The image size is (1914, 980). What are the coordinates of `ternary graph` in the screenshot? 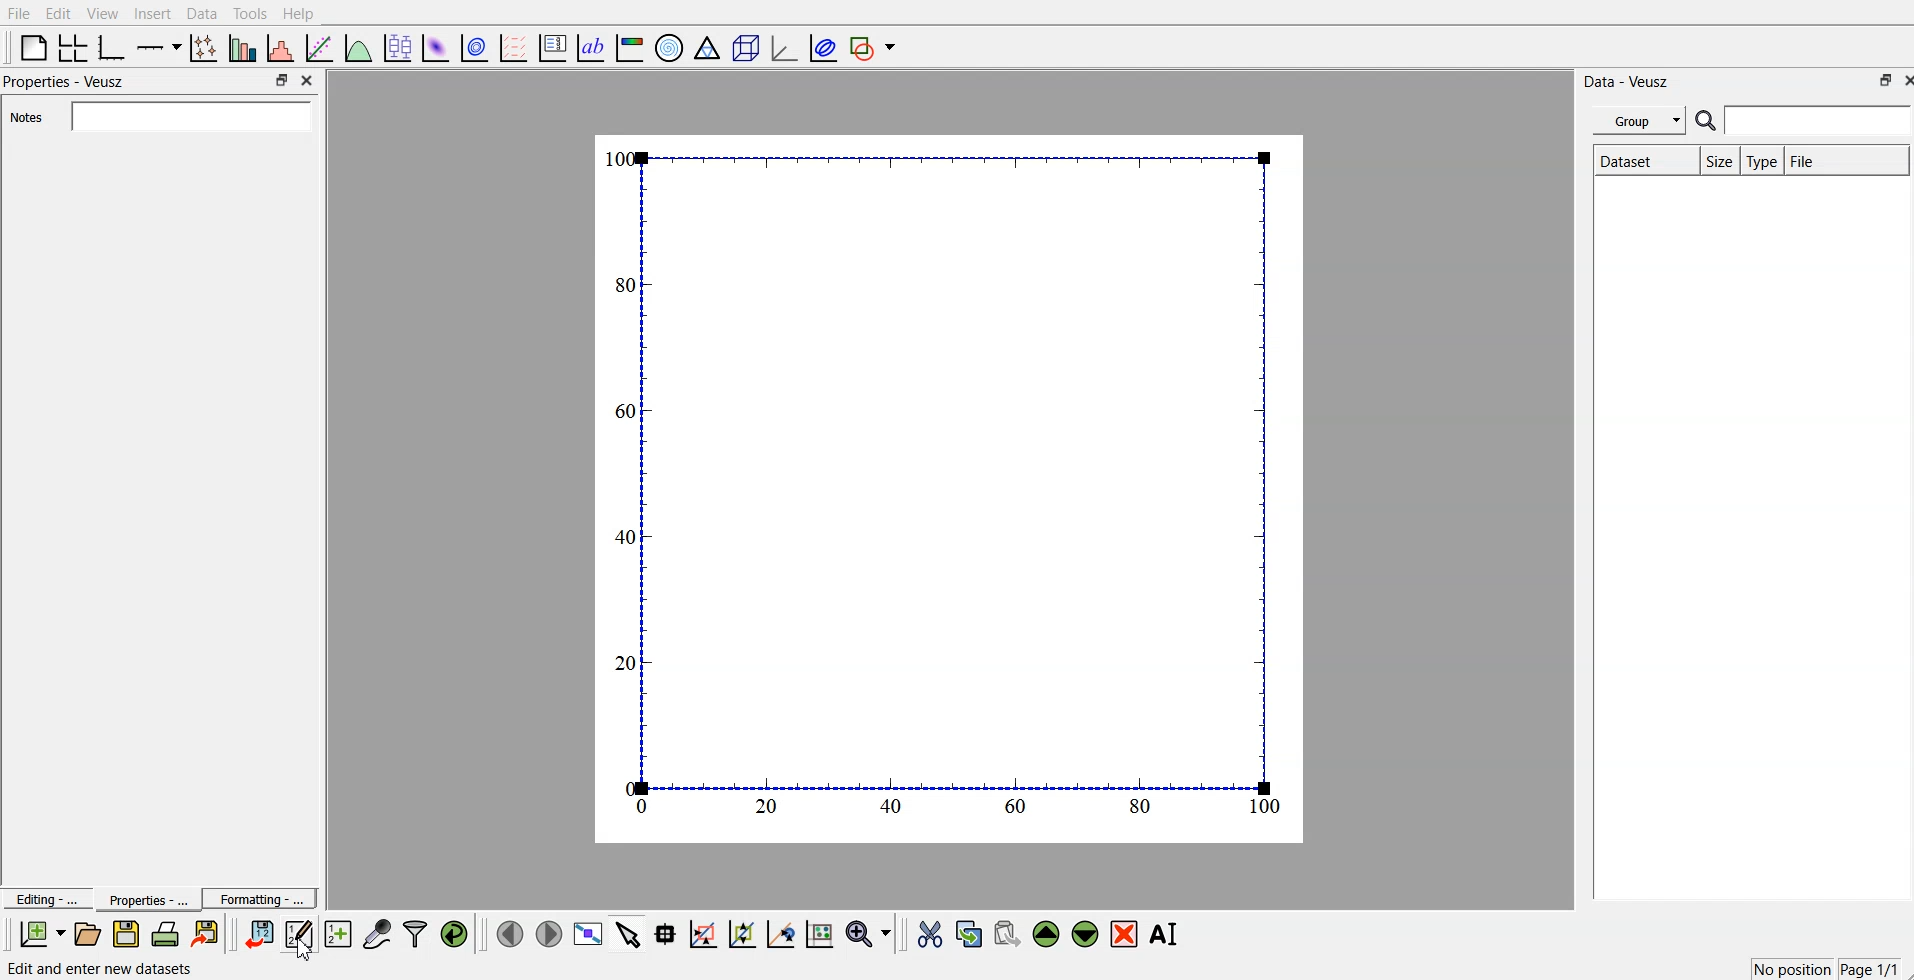 It's located at (708, 46).